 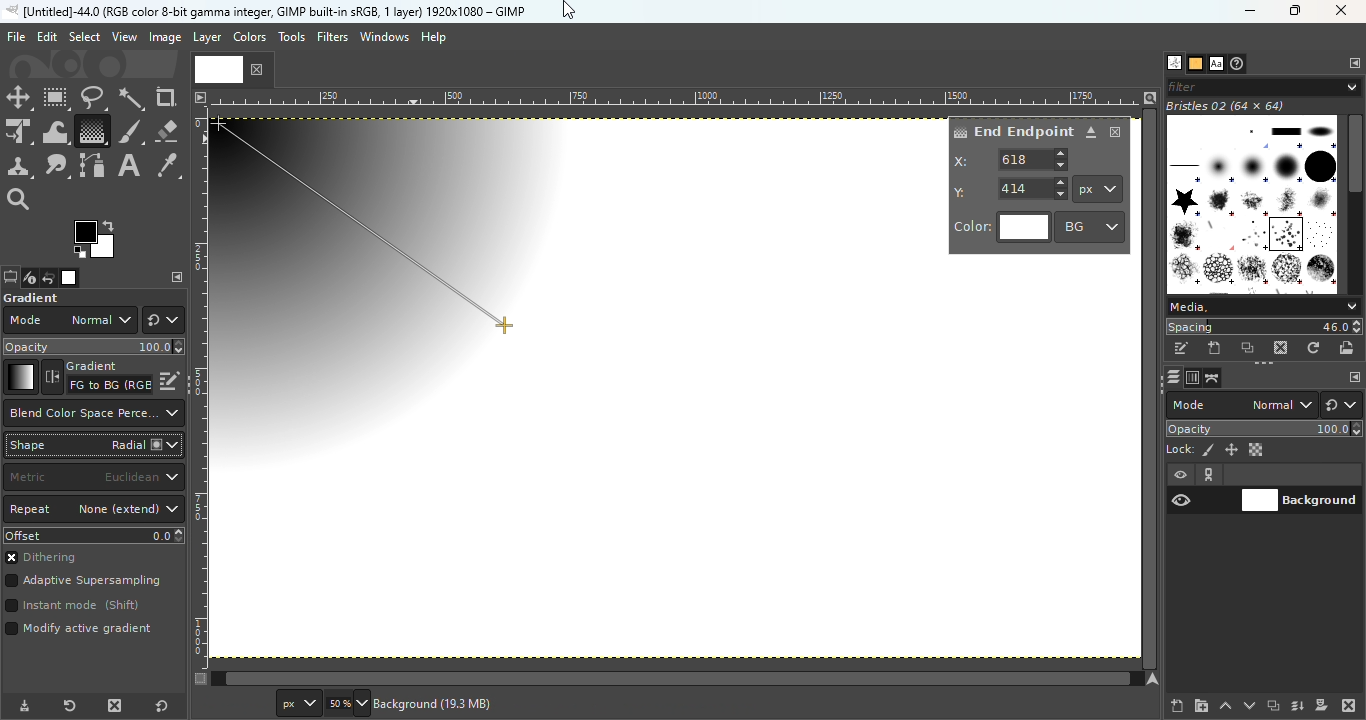 I want to click on Color, so click(x=1002, y=228).